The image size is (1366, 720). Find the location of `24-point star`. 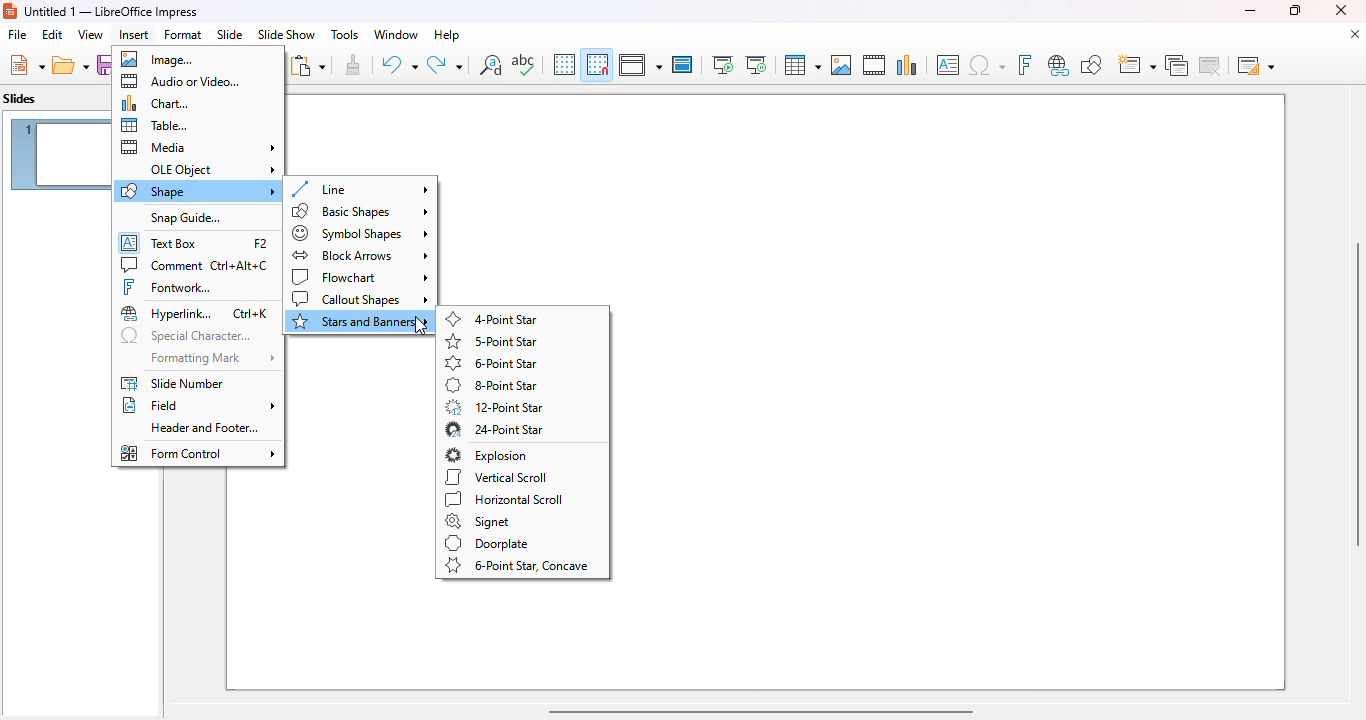

24-point star is located at coordinates (493, 430).